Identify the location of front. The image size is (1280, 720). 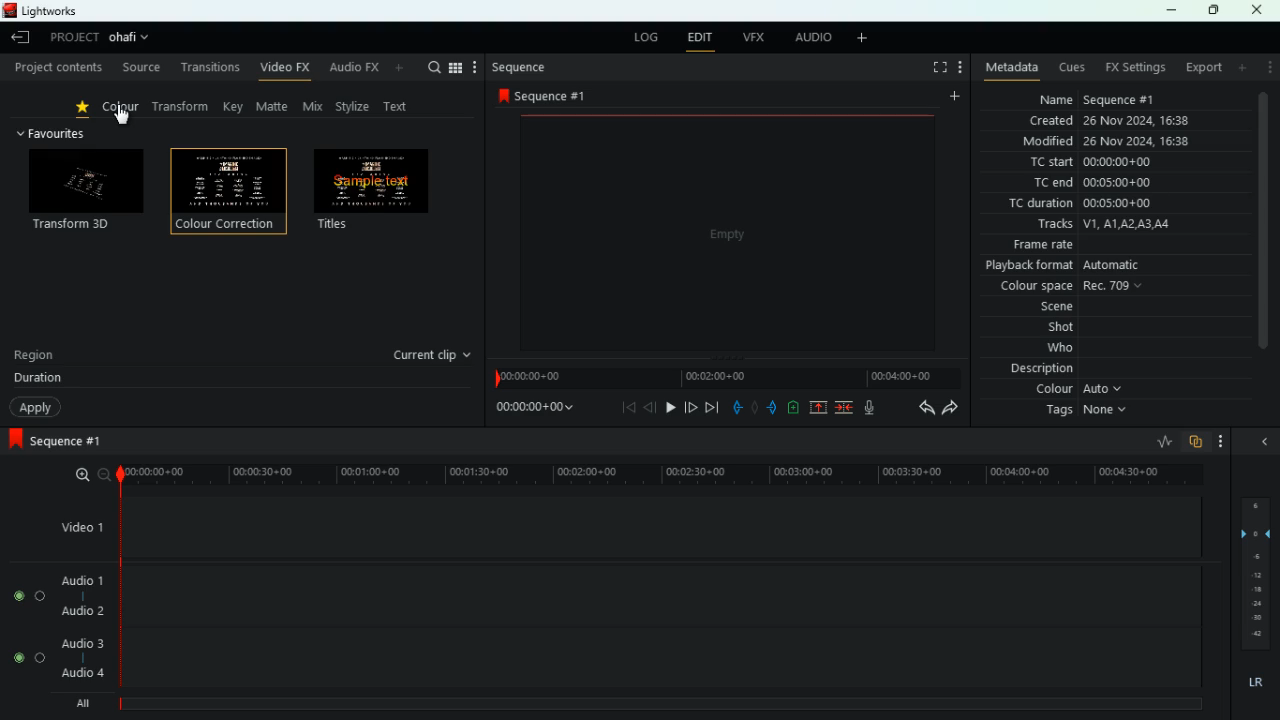
(771, 407).